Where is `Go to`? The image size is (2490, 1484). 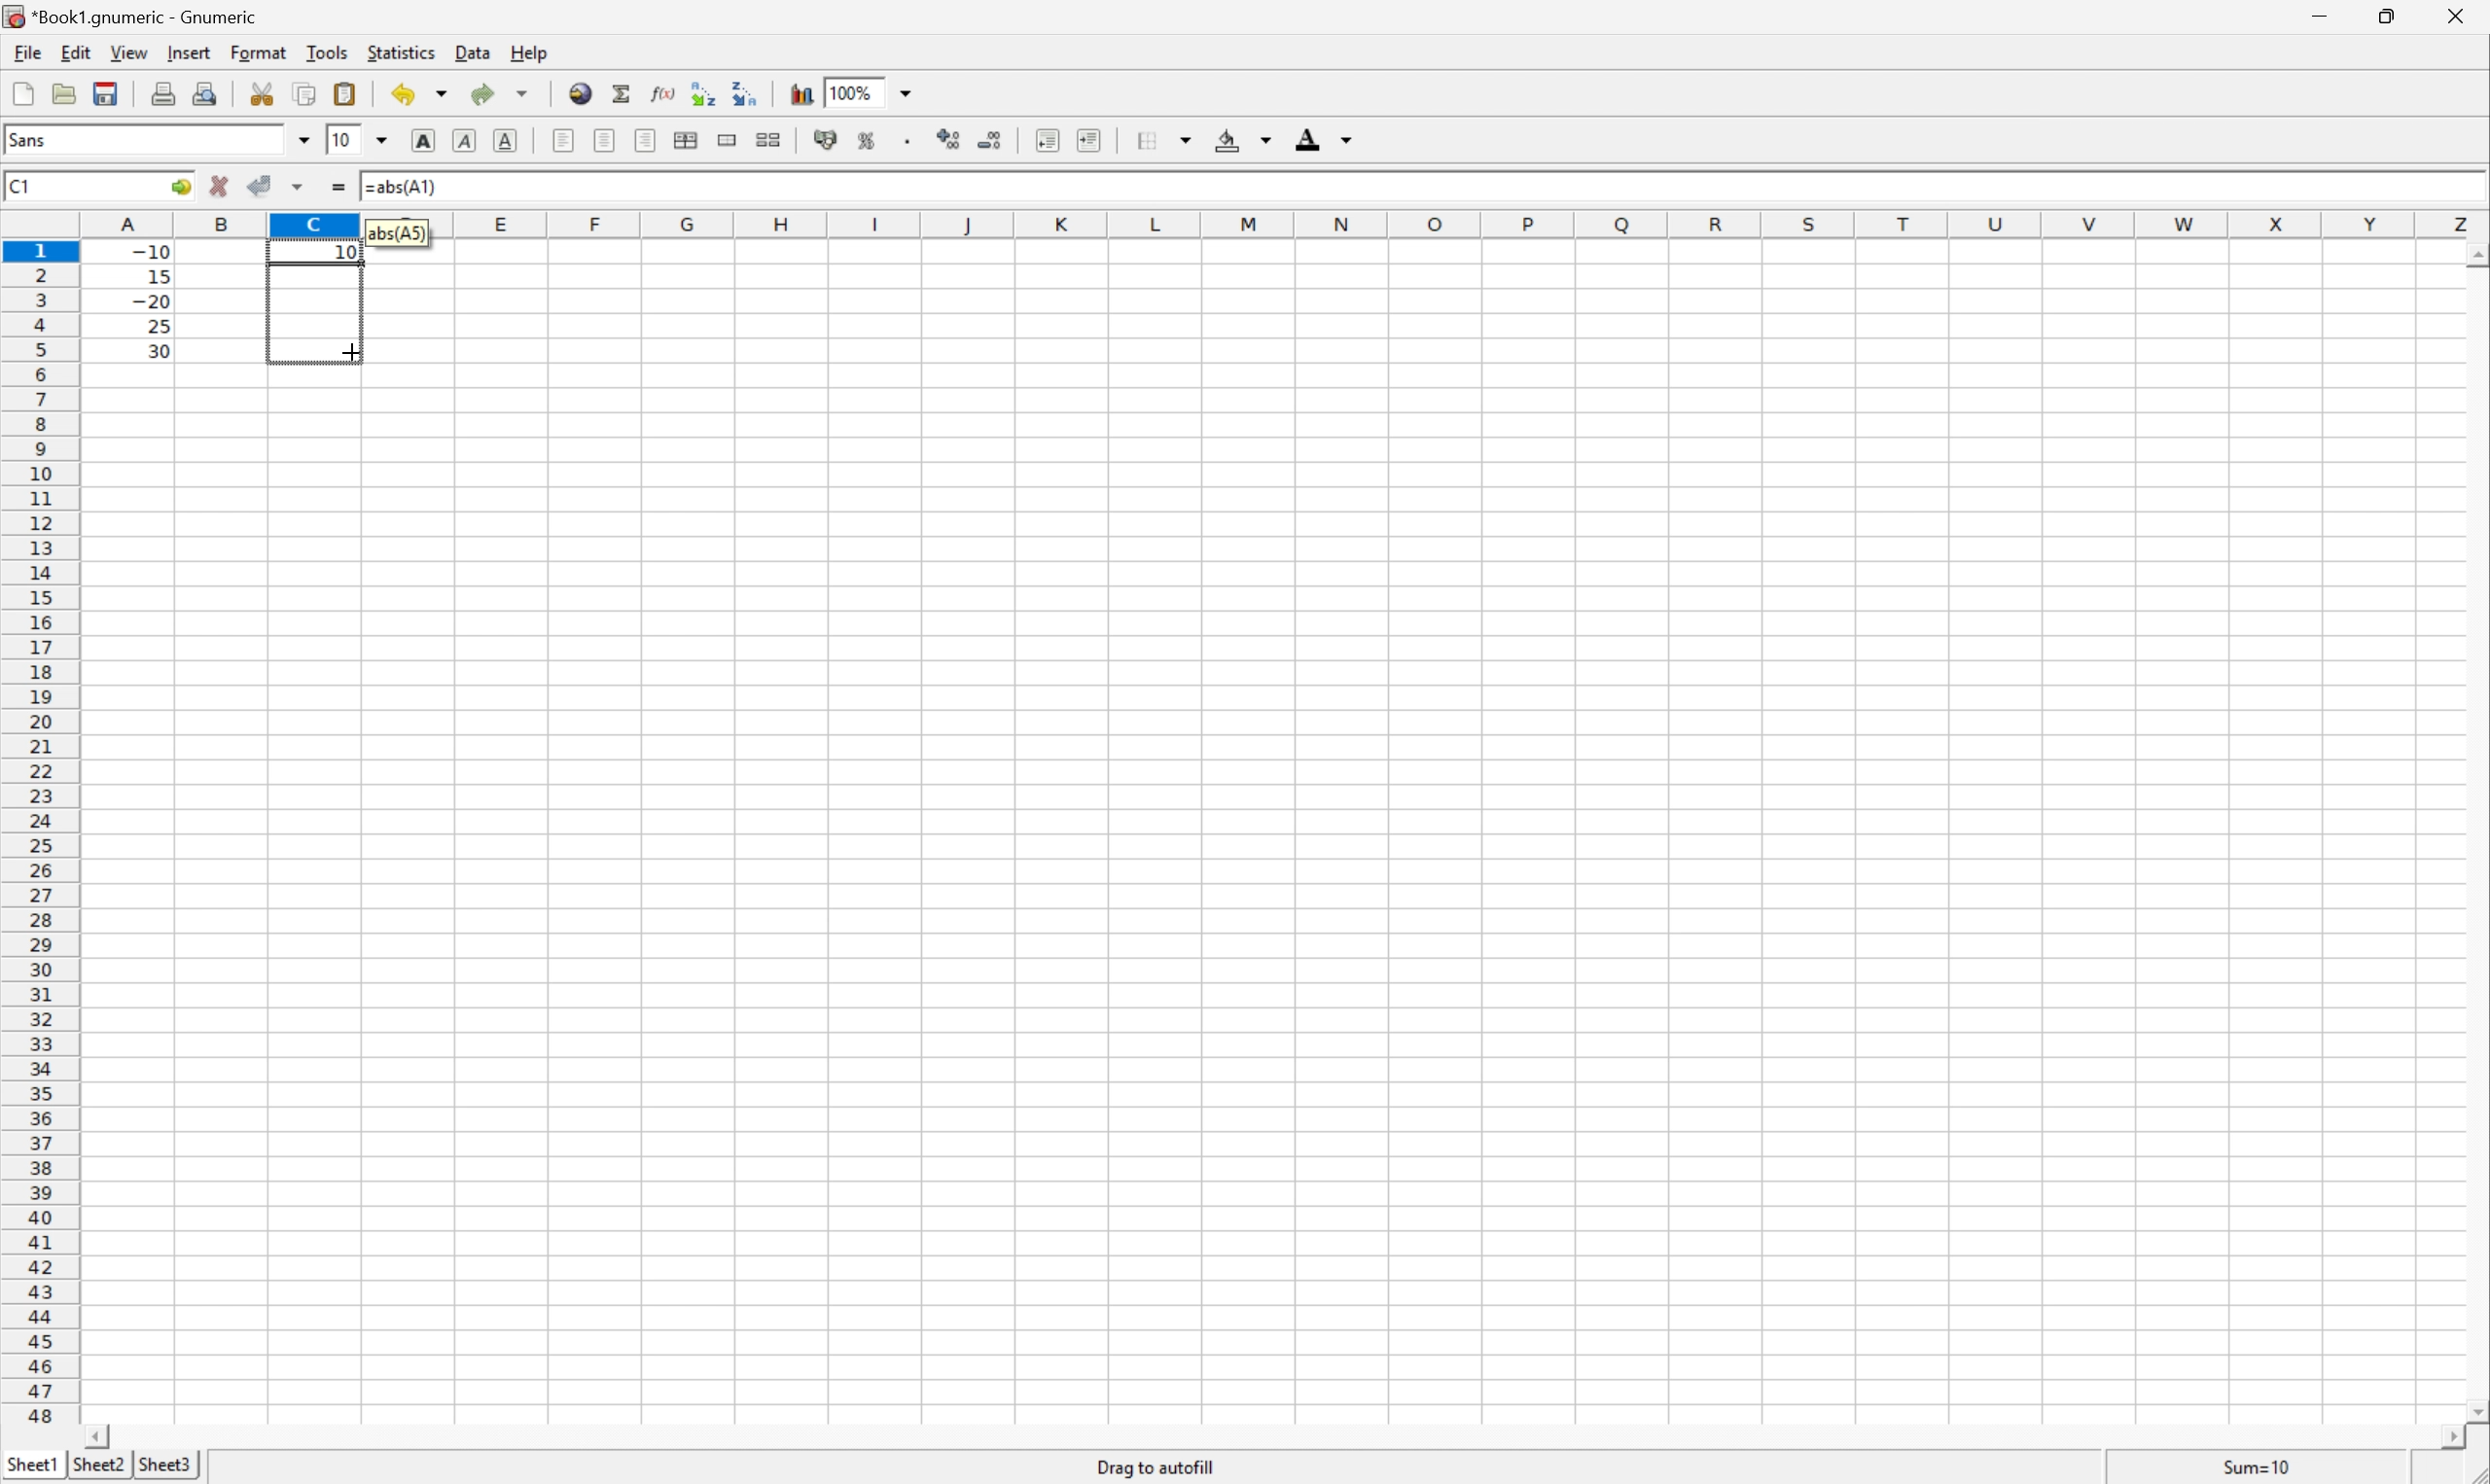 Go to is located at coordinates (178, 187).